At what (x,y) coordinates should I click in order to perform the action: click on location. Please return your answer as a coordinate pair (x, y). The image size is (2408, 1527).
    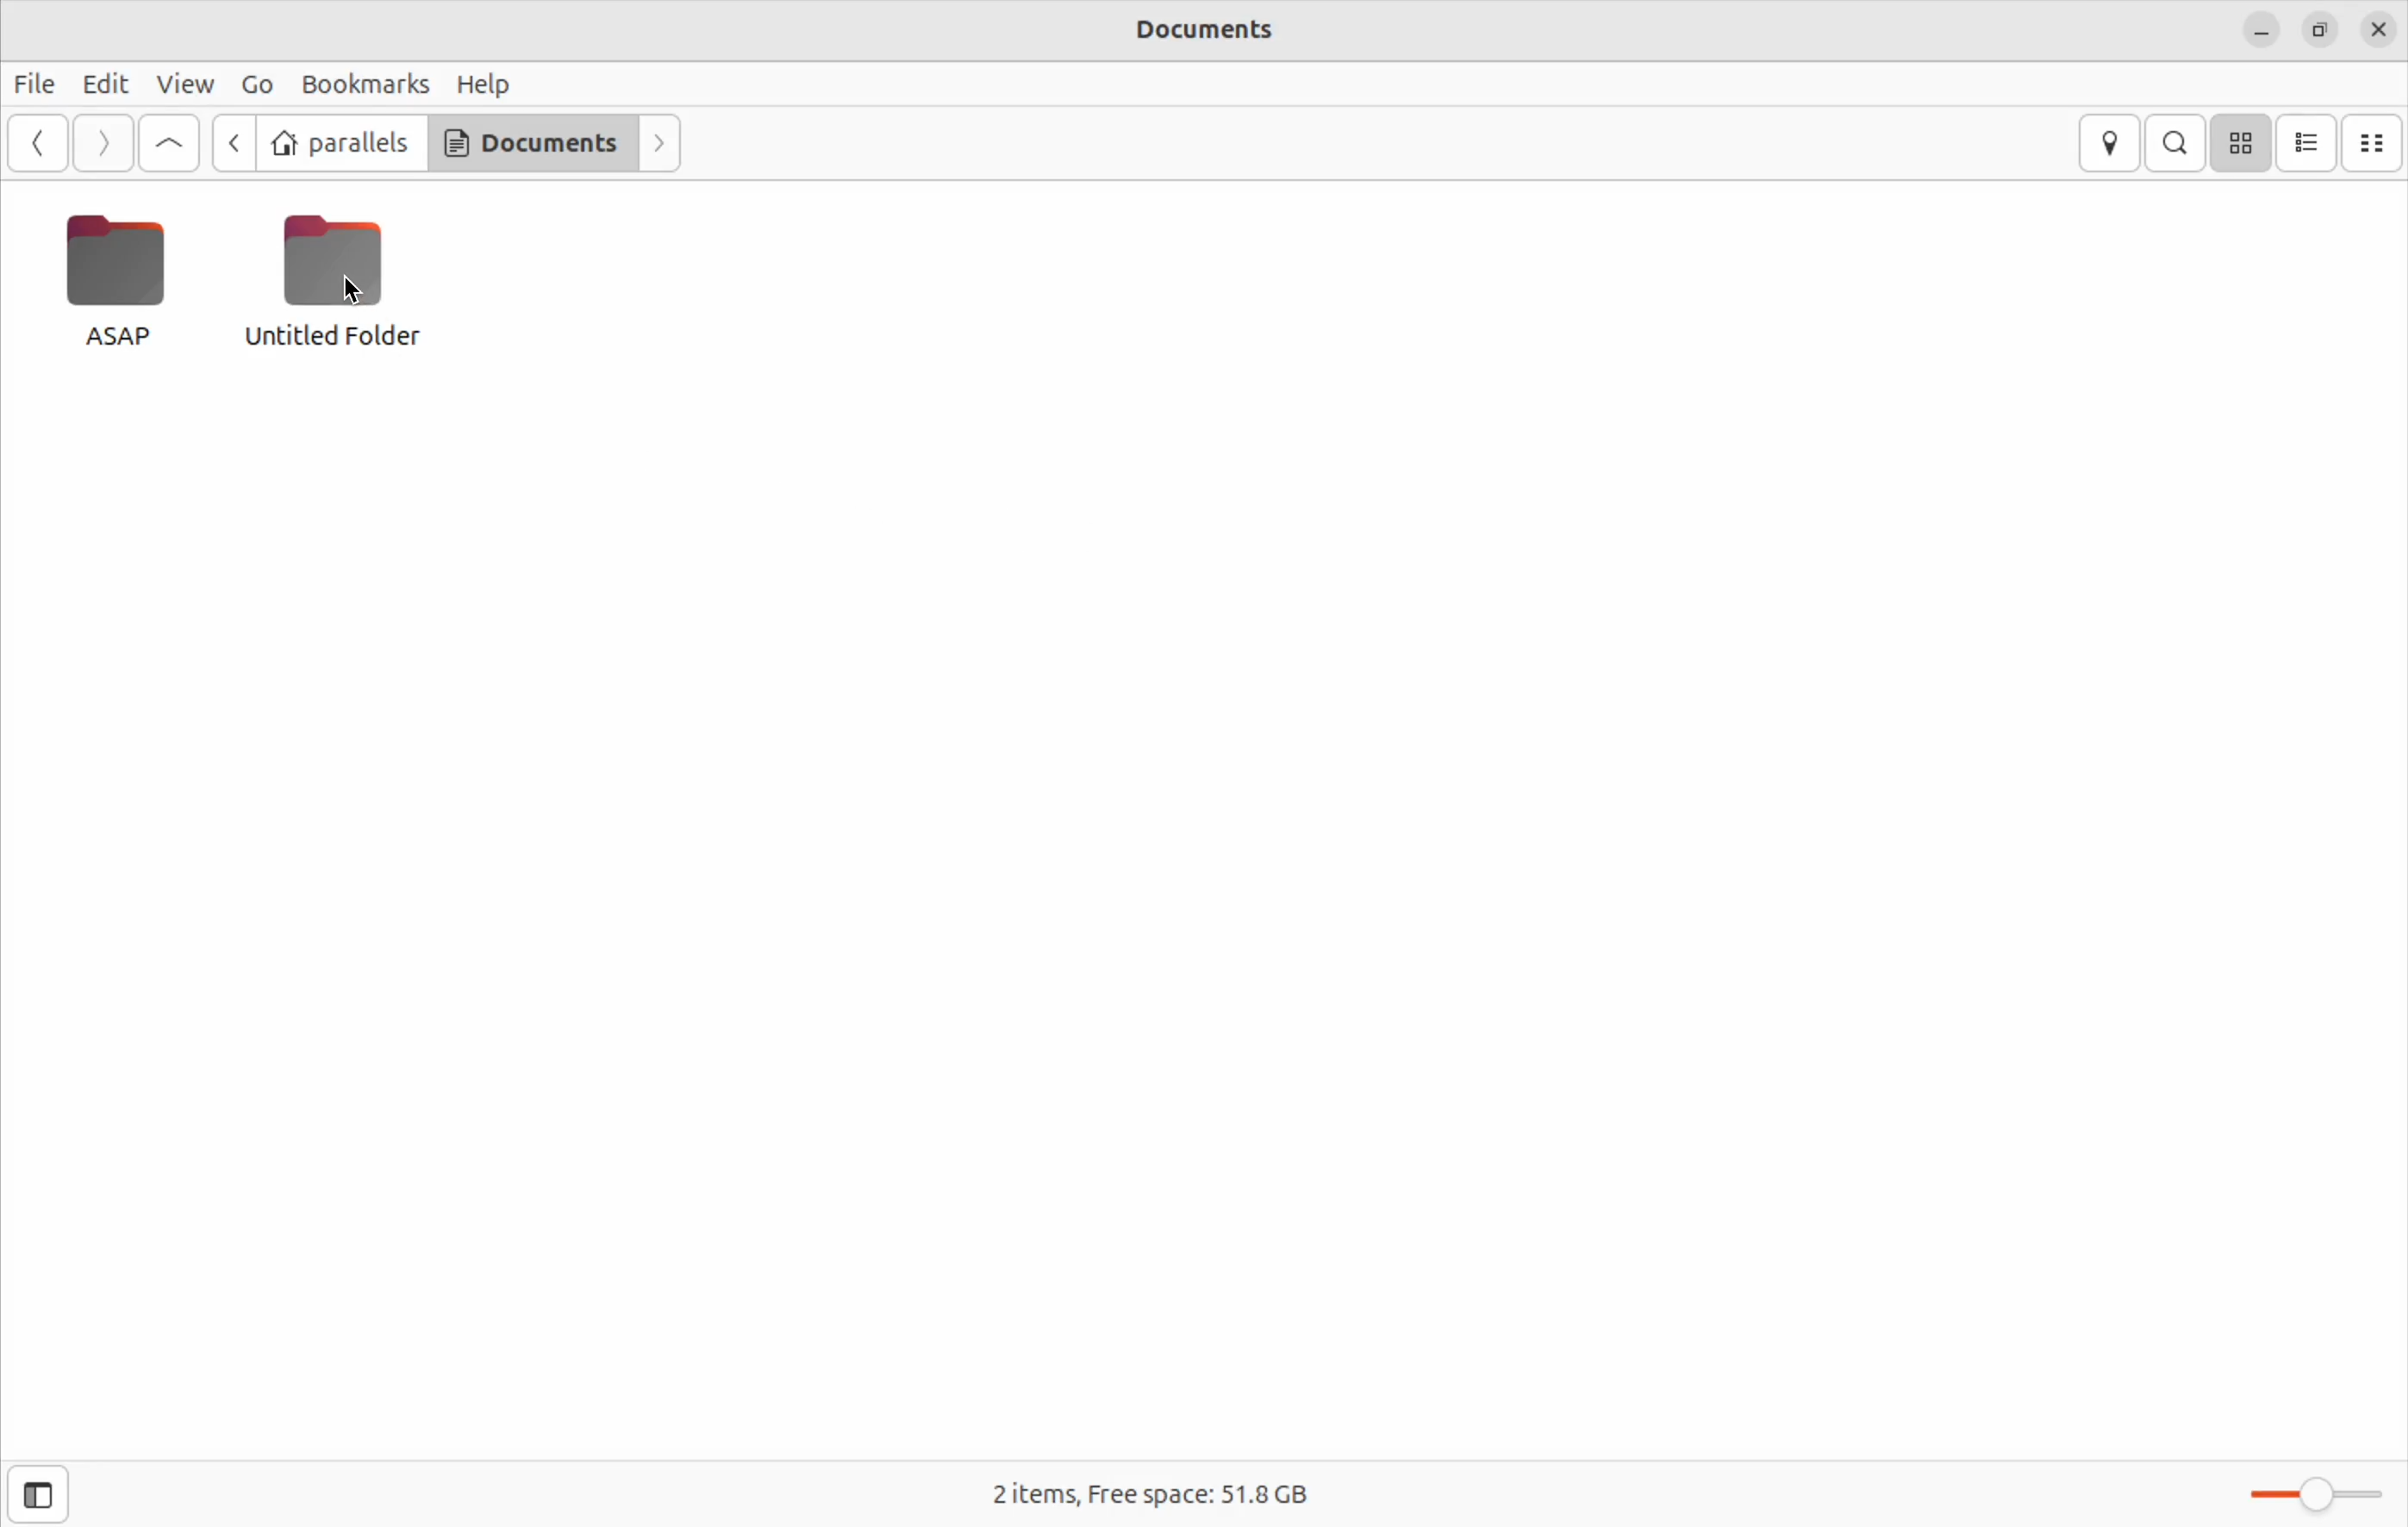
    Looking at the image, I should click on (2114, 142).